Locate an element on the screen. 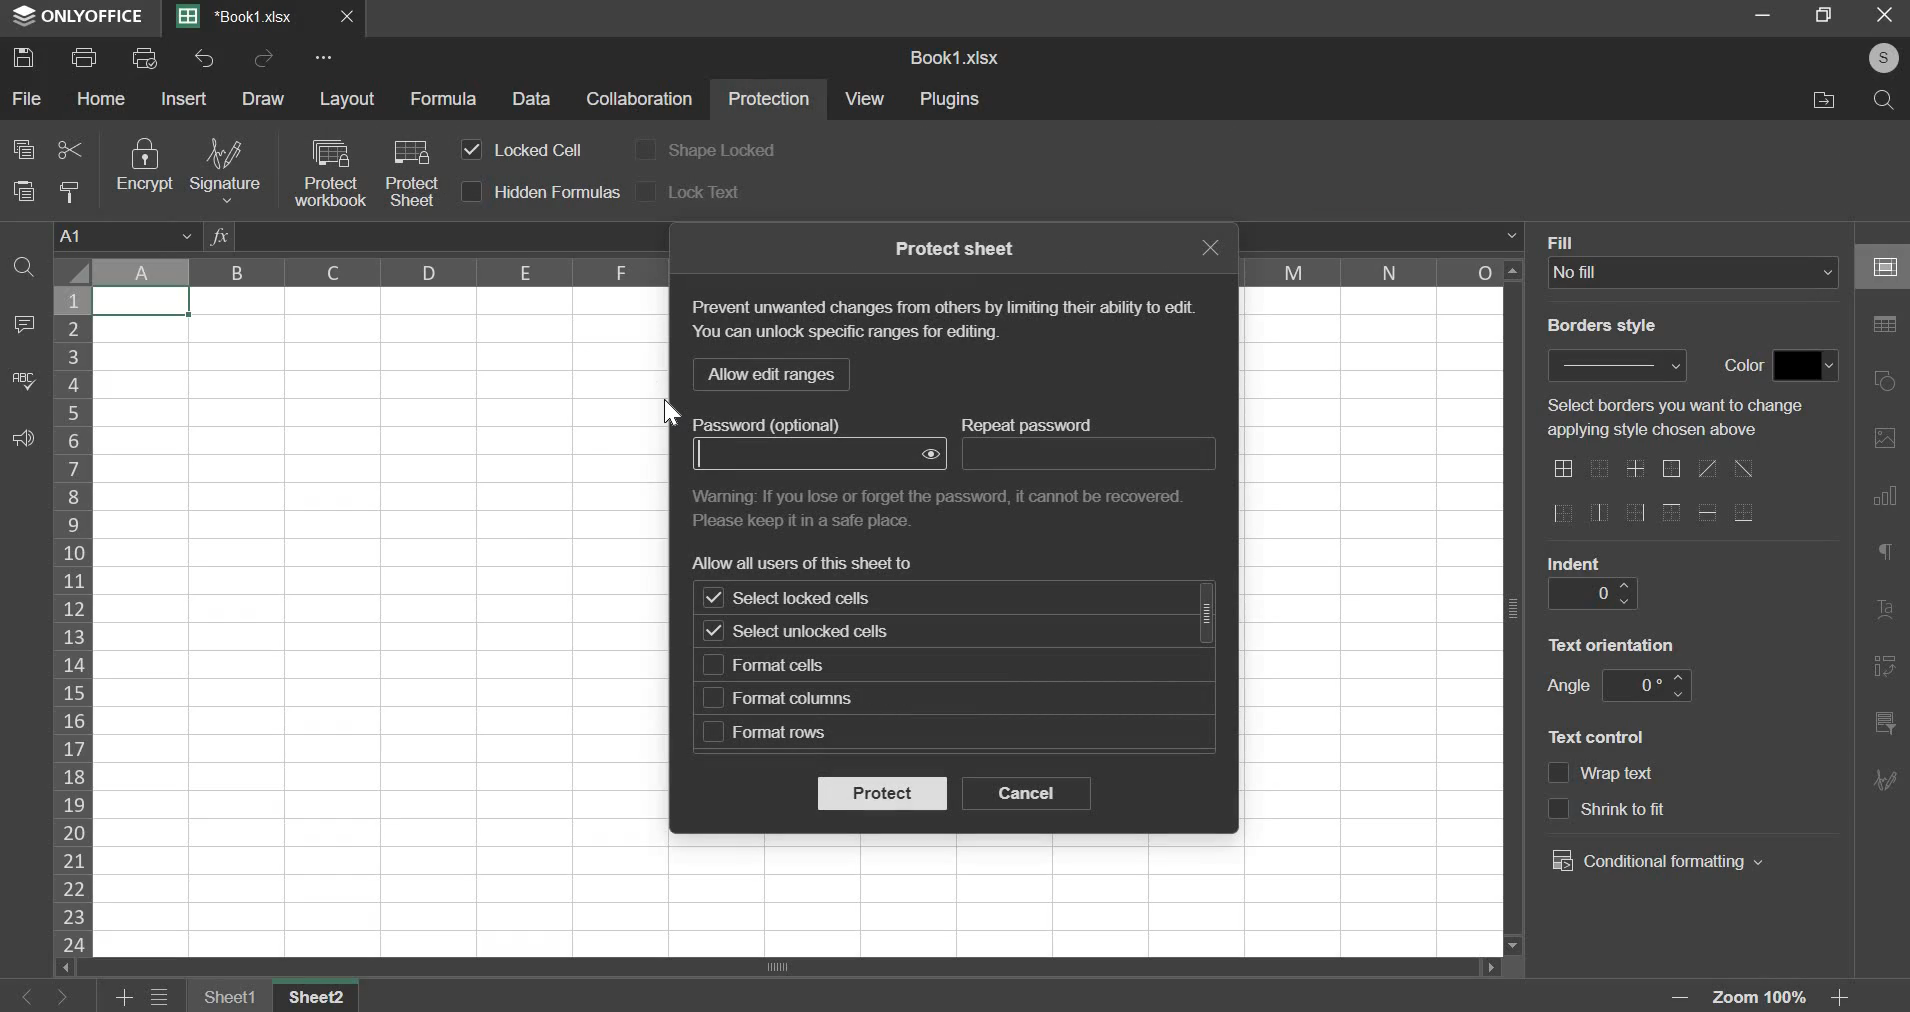  border style is located at coordinates (1620, 364).